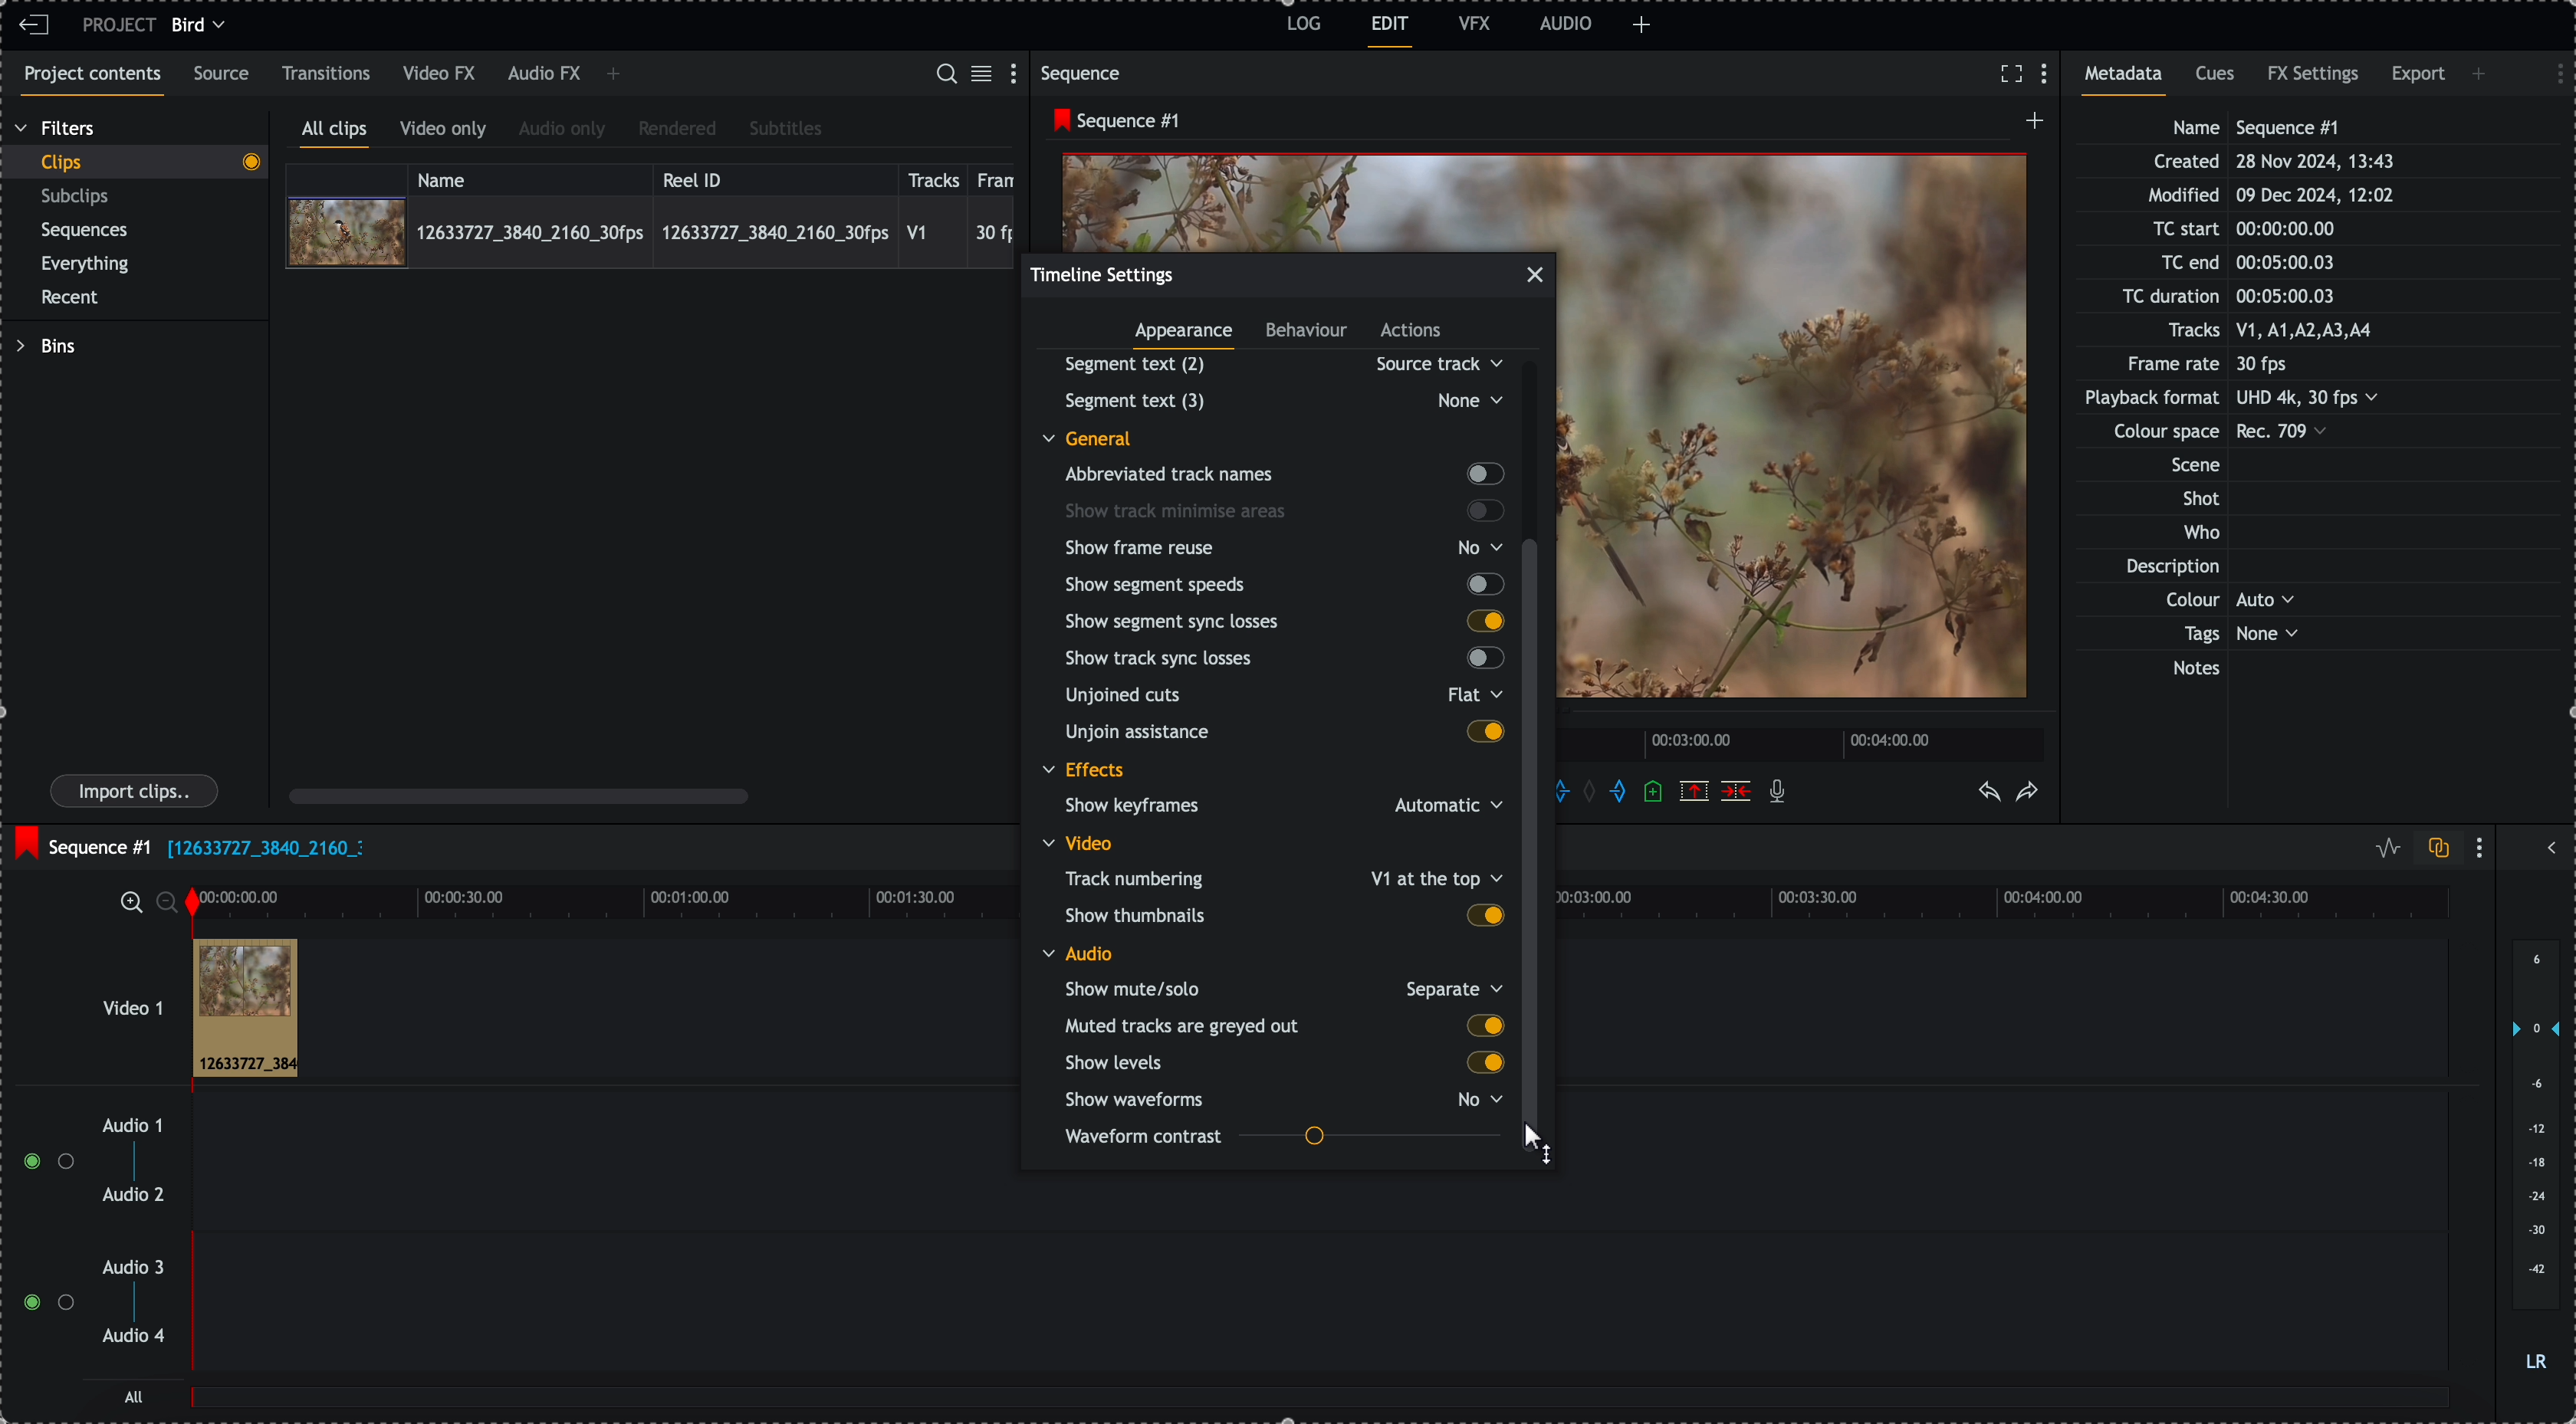 The image size is (2576, 1424). Describe the element at coordinates (132, 1337) in the screenshot. I see `audio 4` at that location.